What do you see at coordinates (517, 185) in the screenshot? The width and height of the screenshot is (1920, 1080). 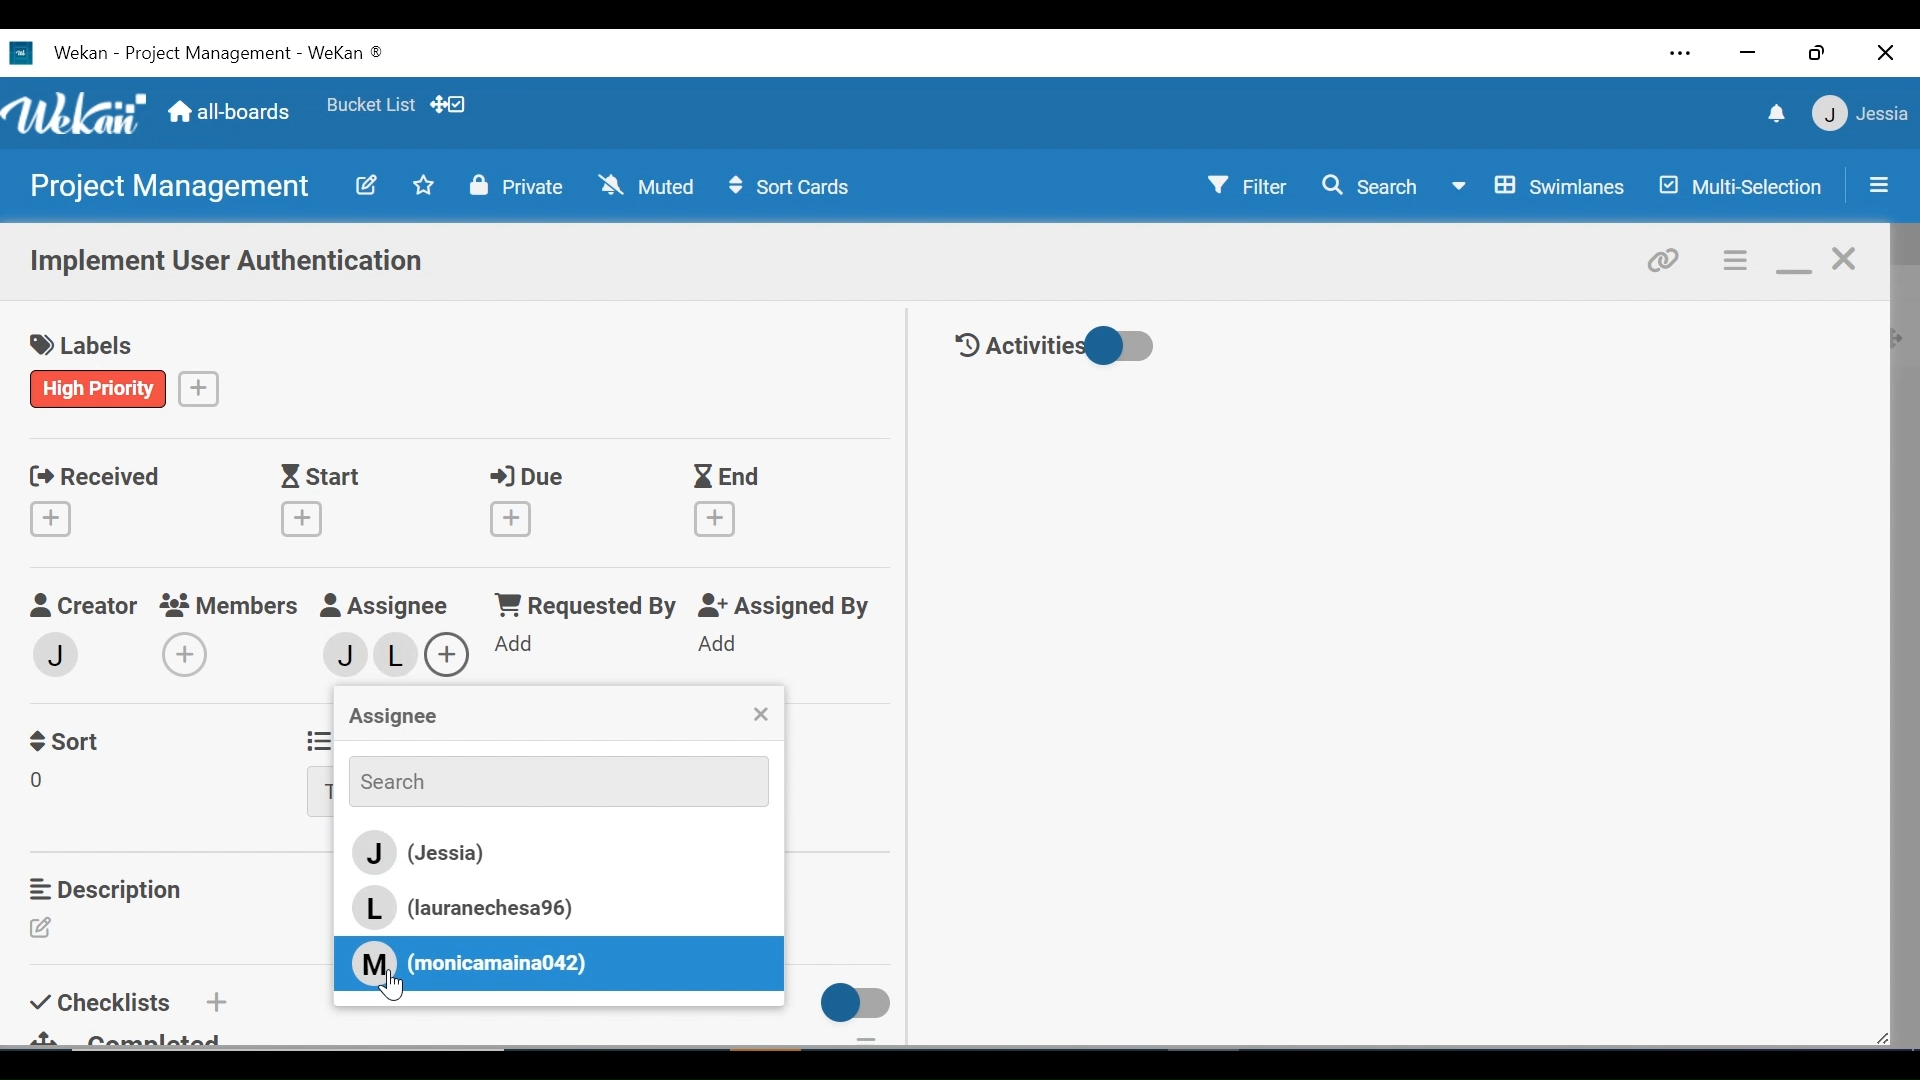 I see `Private` at bounding box center [517, 185].